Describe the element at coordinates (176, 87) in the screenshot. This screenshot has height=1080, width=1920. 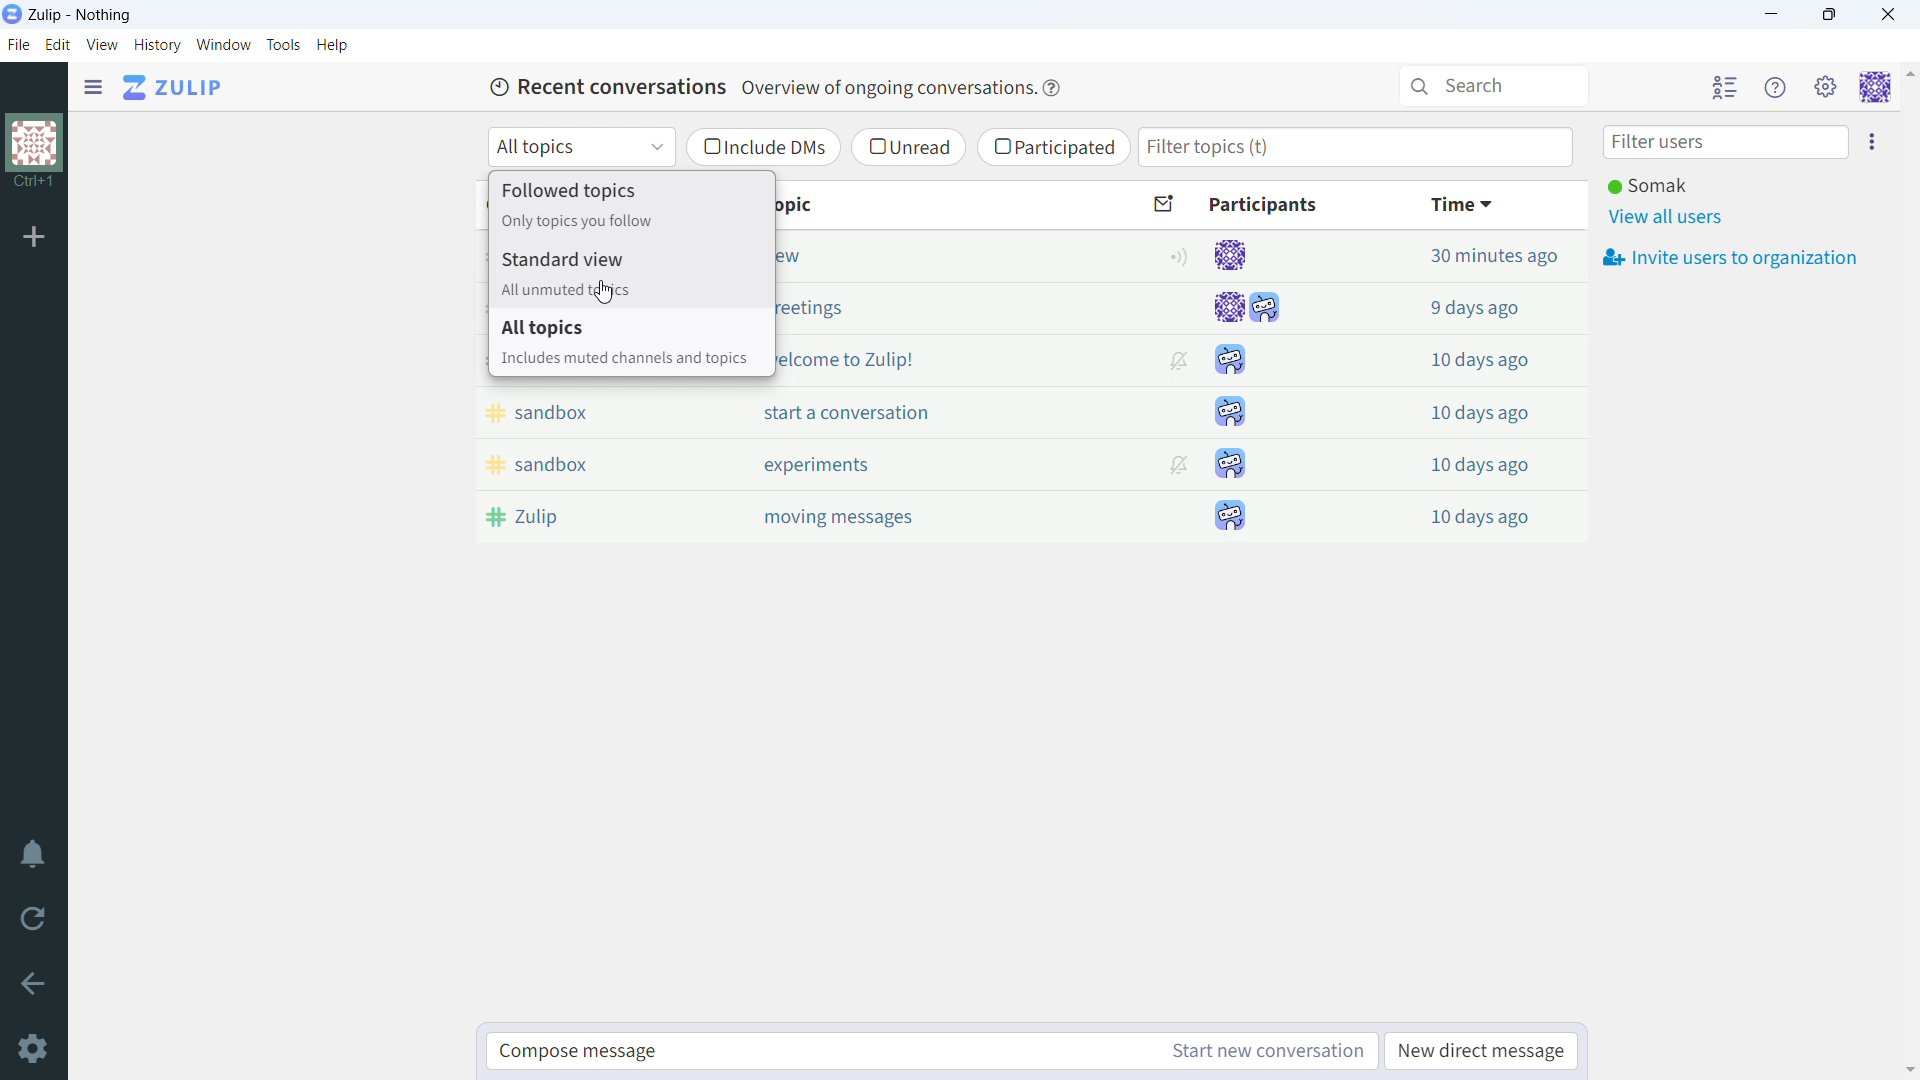
I see `go to home view` at that location.